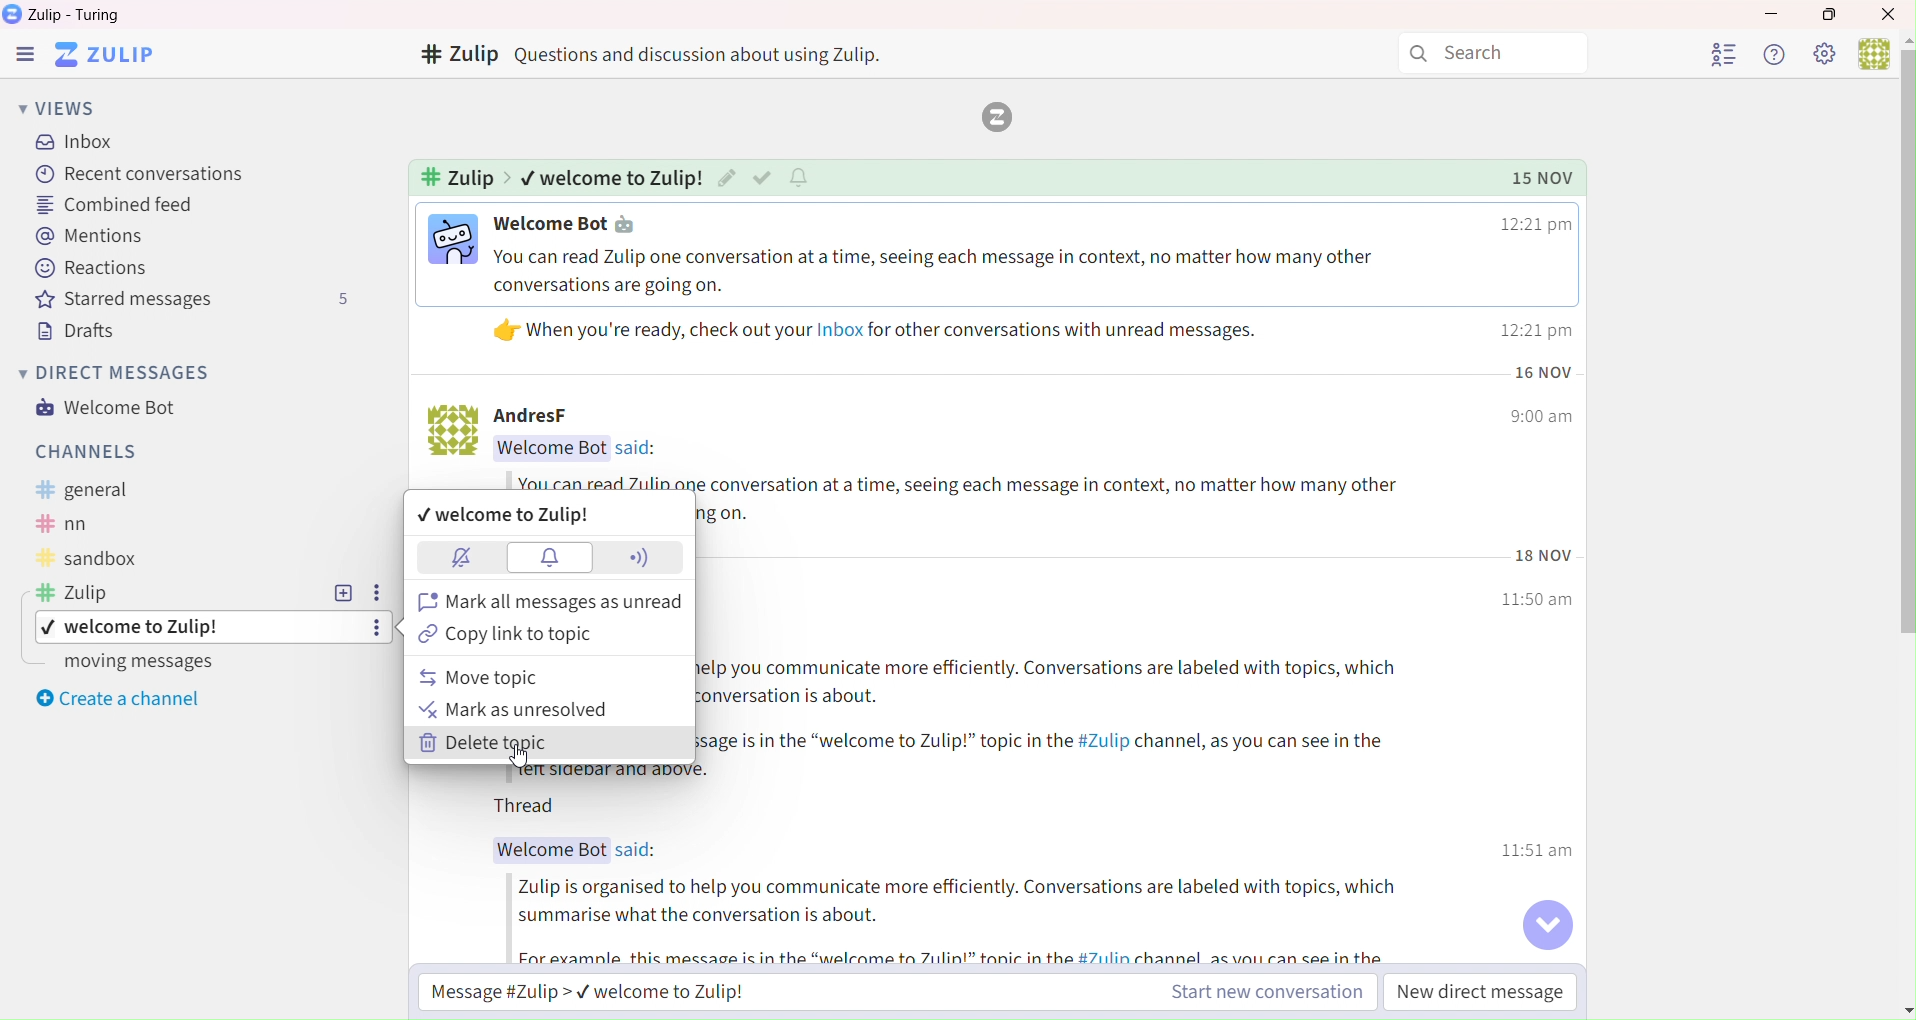  What do you see at coordinates (453, 238) in the screenshot?
I see `Image` at bounding box center [453, 238].